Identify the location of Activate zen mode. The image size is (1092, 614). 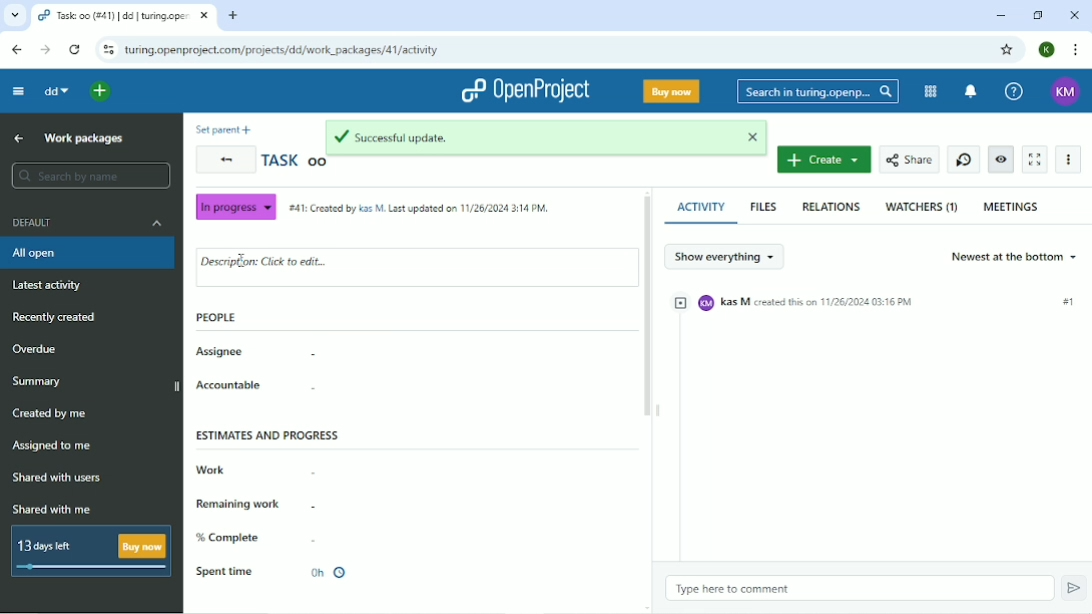
(1035, 160).